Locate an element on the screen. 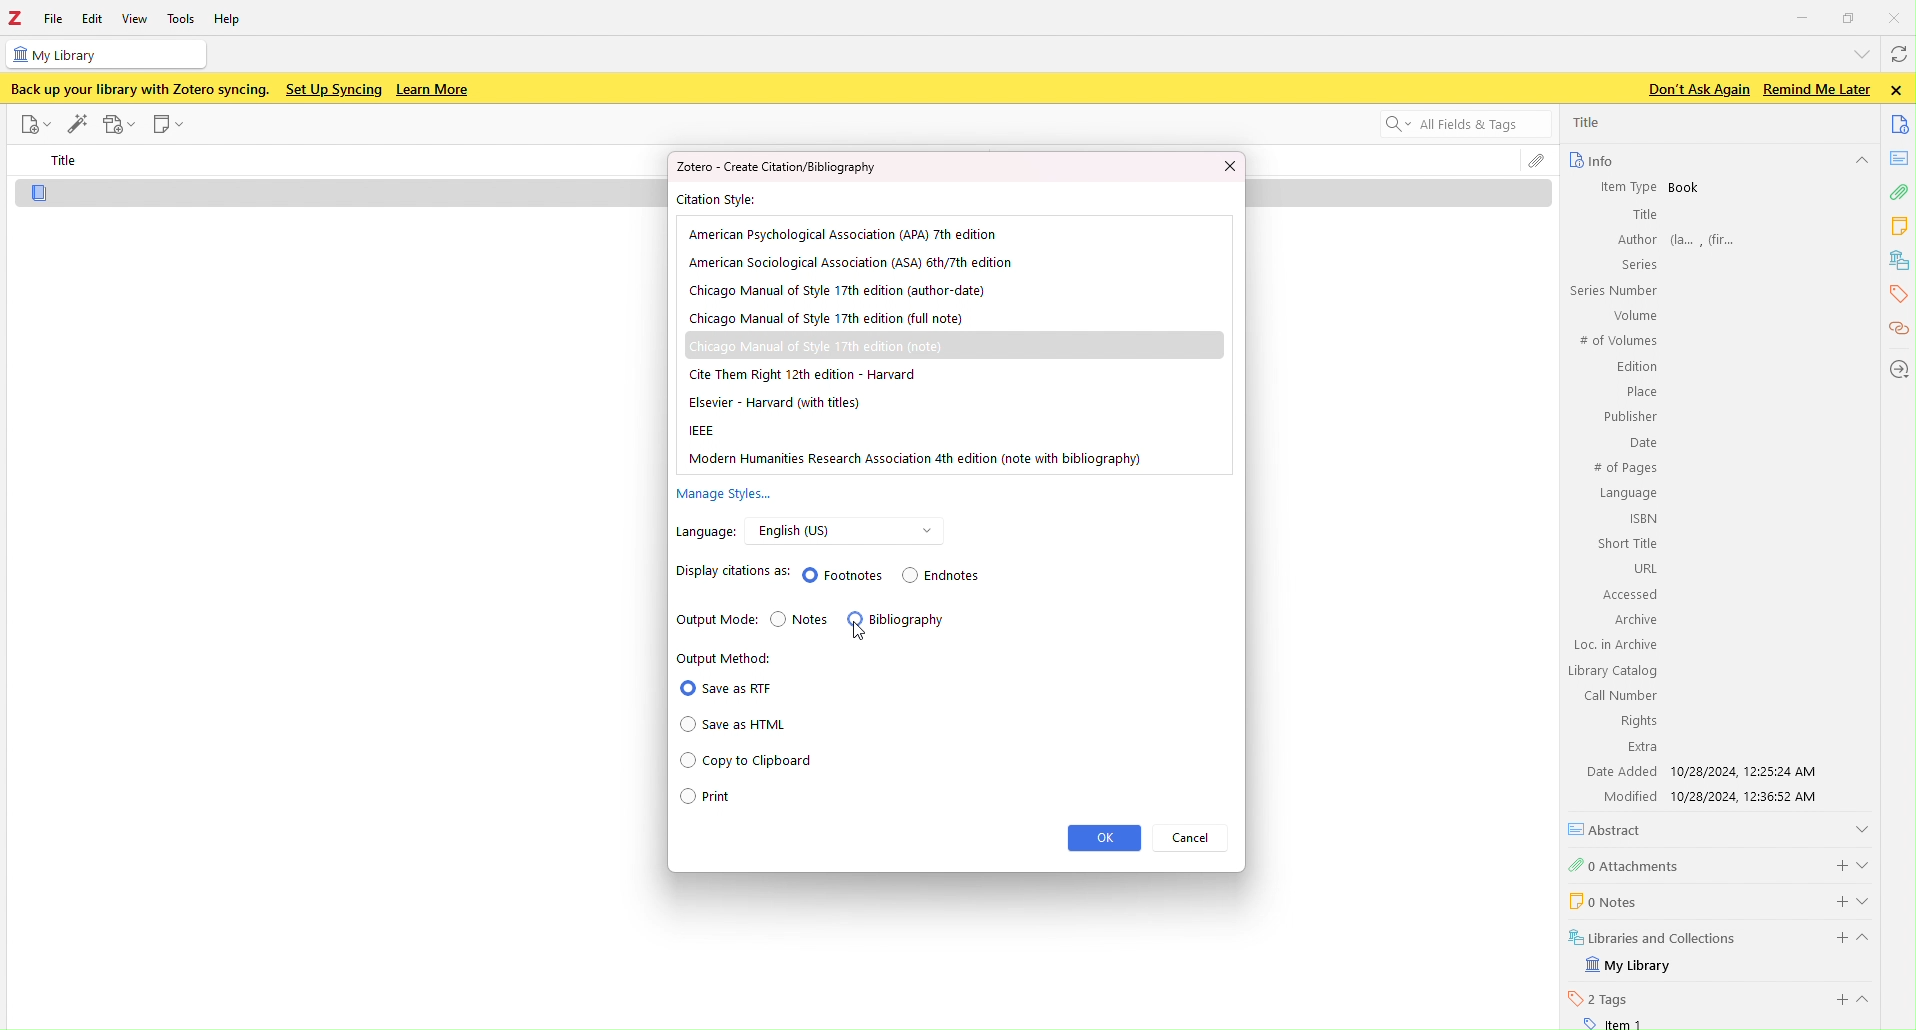 This screenshot has height=1030, width=1916. manage styles is located at coordinates (764, 492).